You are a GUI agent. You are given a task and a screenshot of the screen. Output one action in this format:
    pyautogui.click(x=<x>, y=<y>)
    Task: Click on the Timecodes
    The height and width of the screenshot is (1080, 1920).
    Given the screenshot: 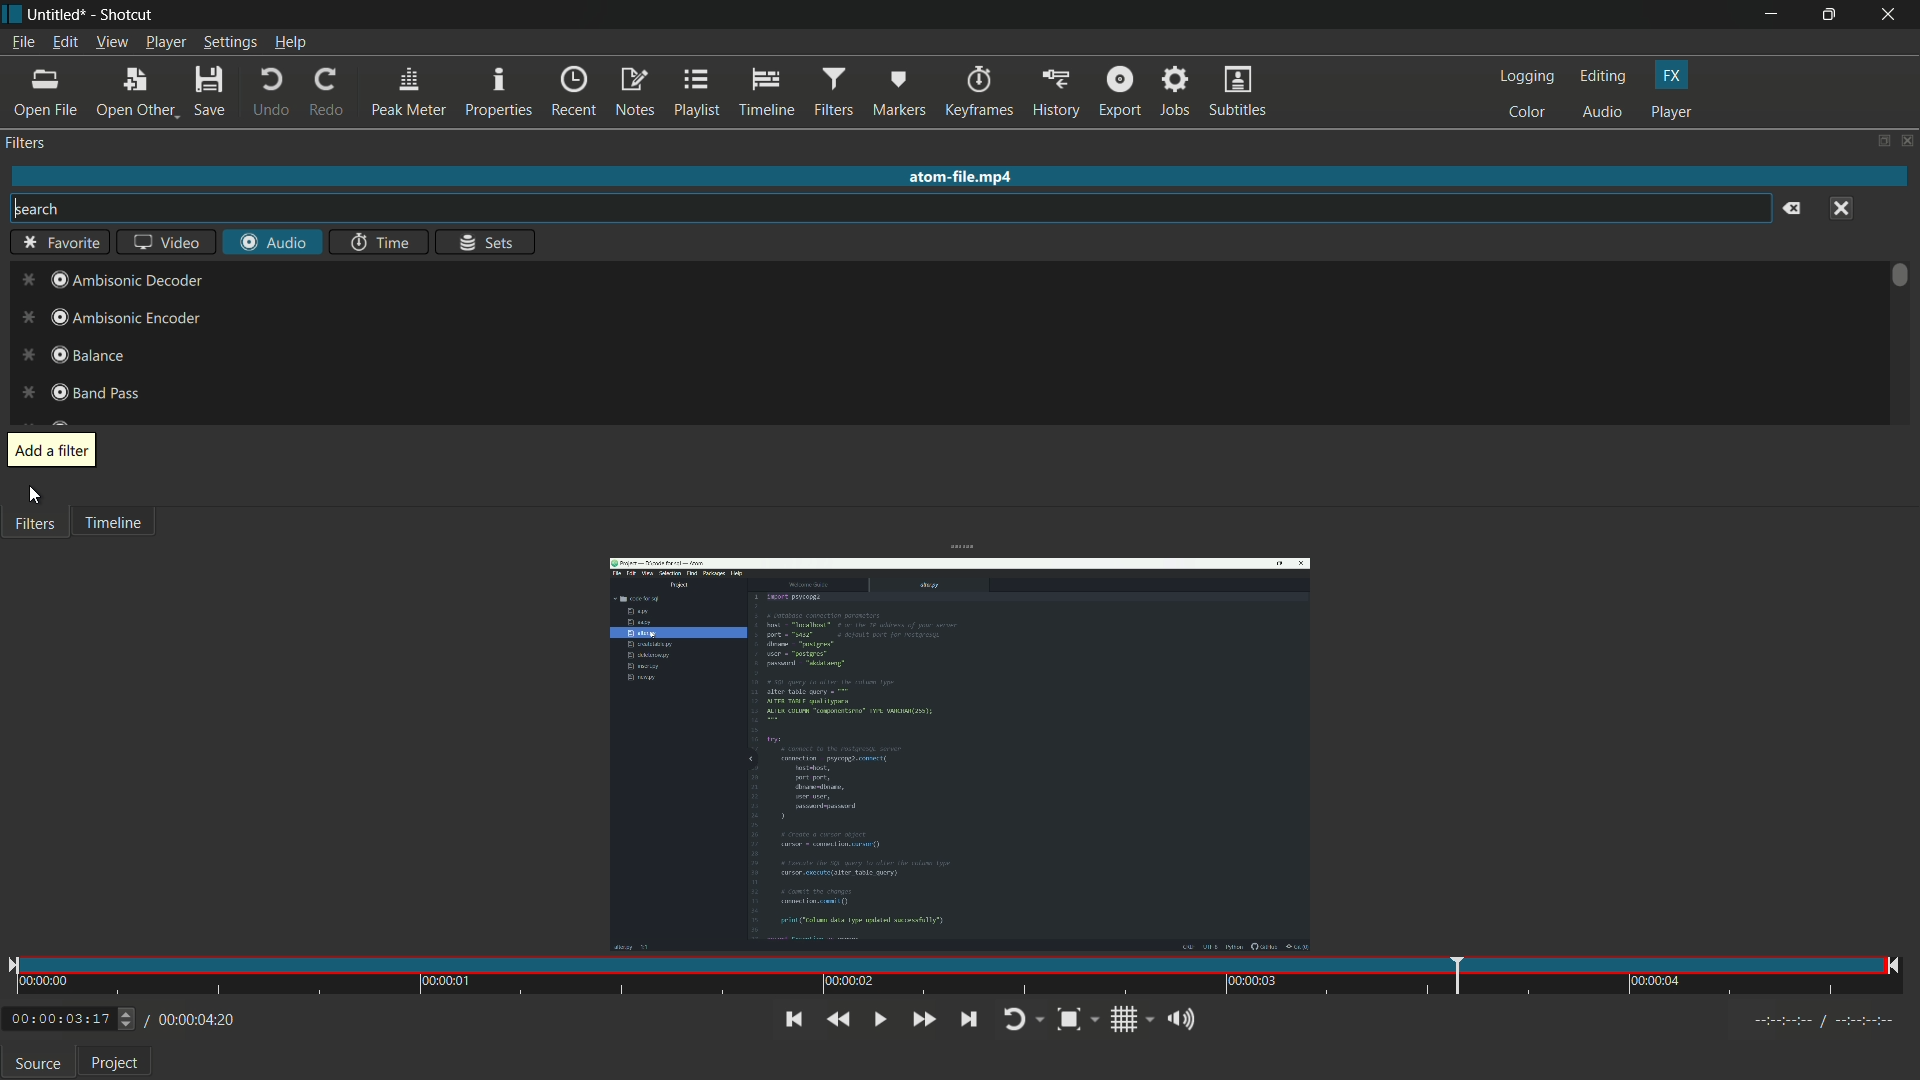 What is the action you would take?
    pyautogui.click(x=1811, y=1019)
    